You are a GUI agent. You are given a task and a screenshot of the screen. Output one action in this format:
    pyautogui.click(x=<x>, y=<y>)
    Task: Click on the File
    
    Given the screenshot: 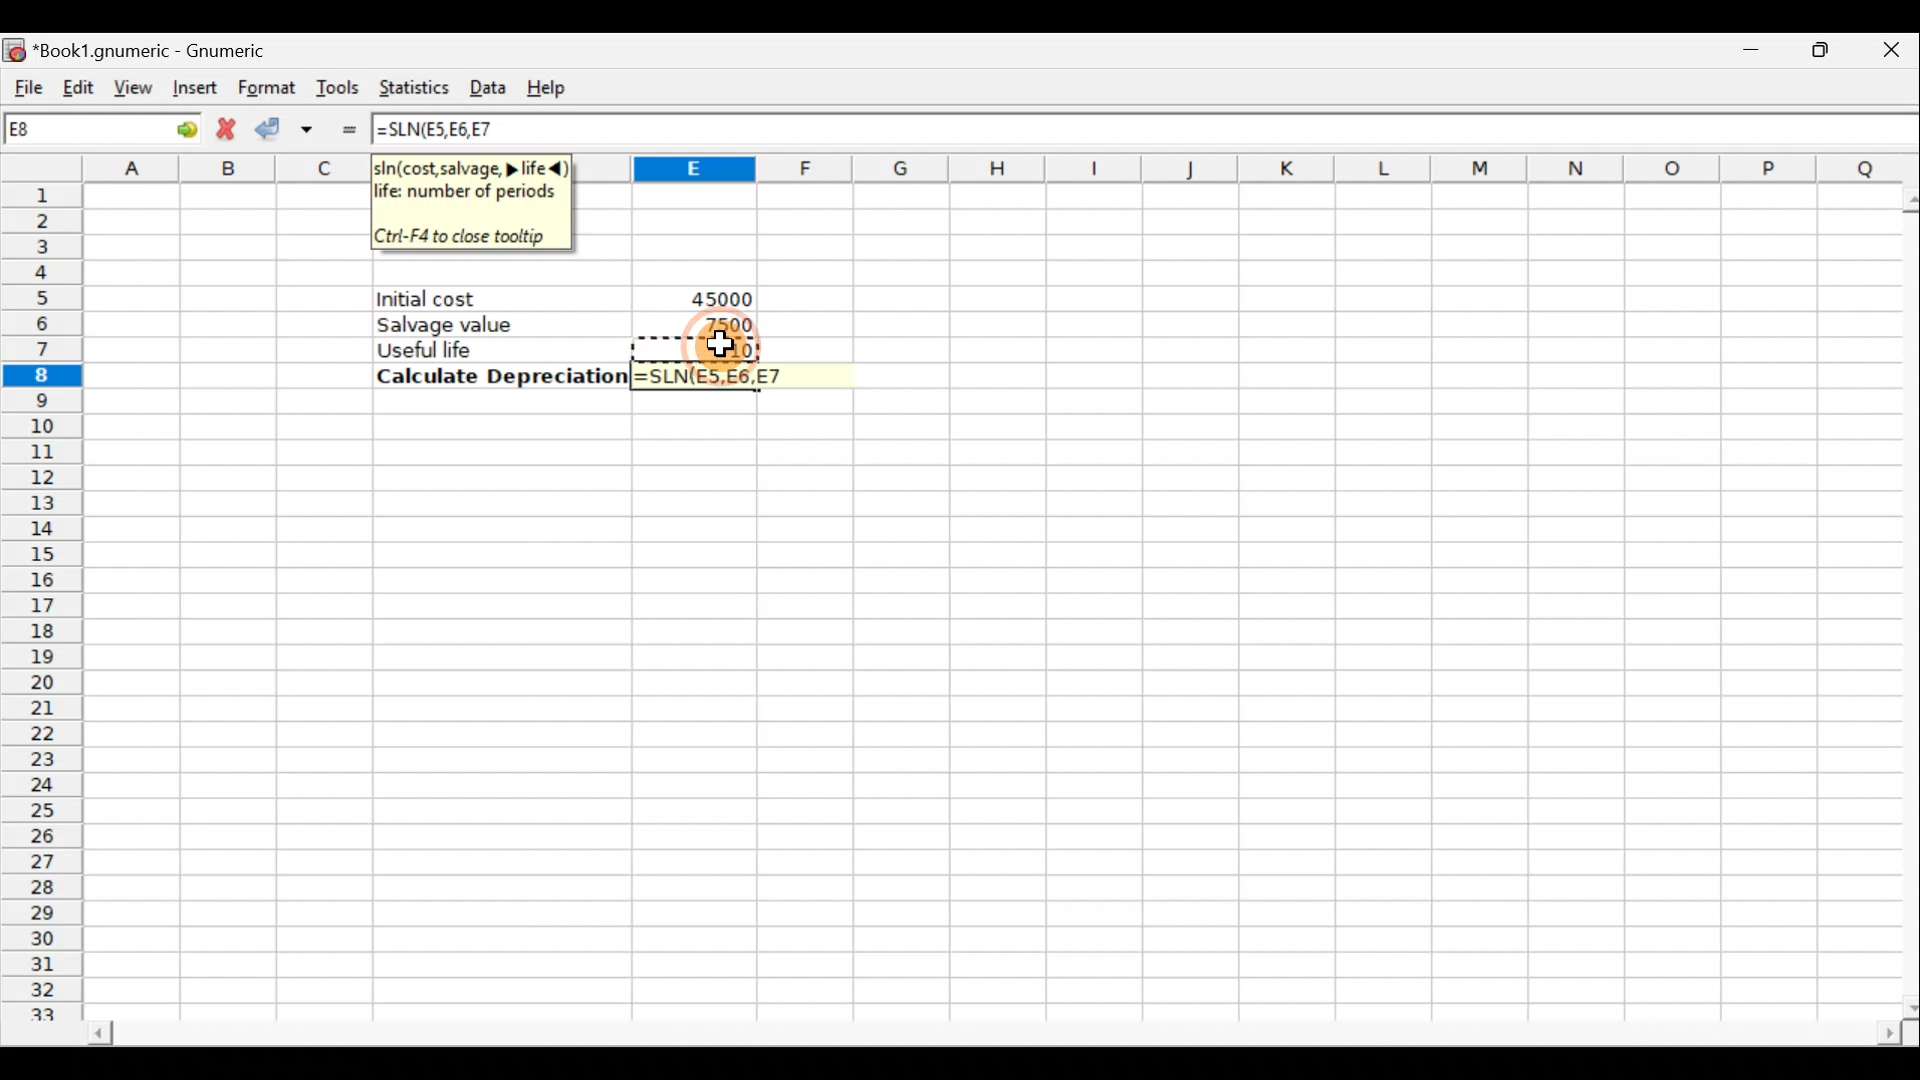 What is the action you would take?
    pyautogui.click(x=25, y=81)
    